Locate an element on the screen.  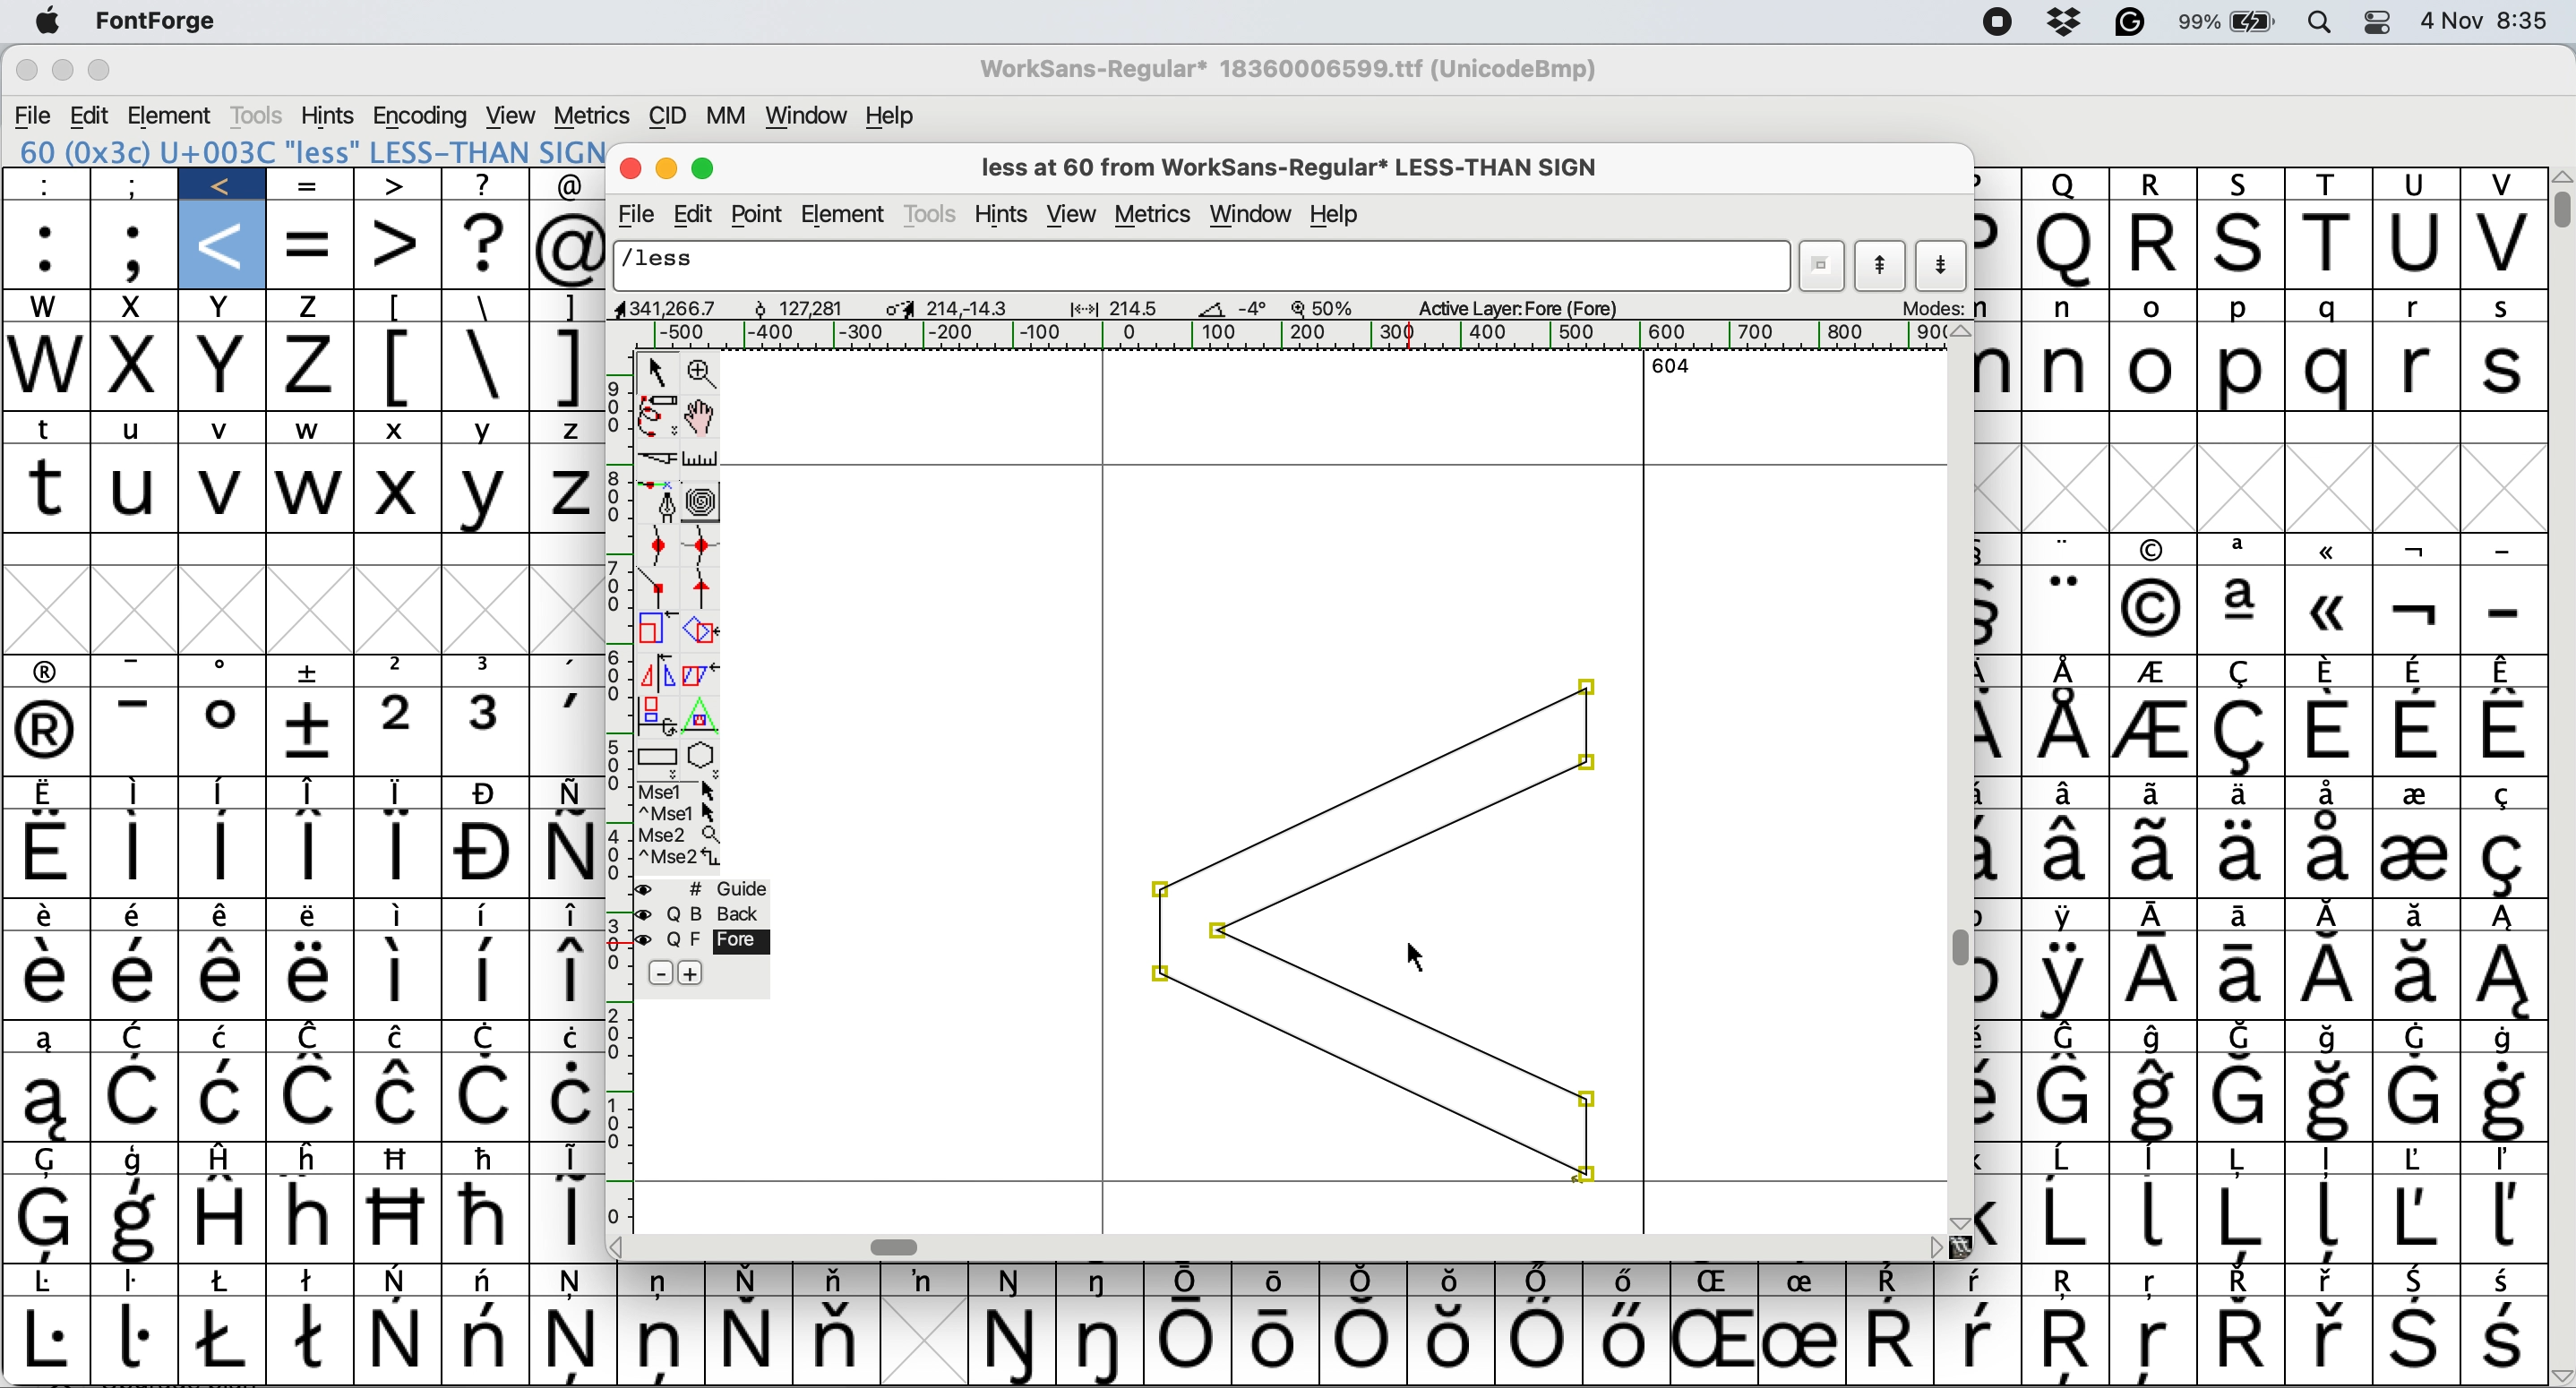
w is located at coordinates (310, 491).